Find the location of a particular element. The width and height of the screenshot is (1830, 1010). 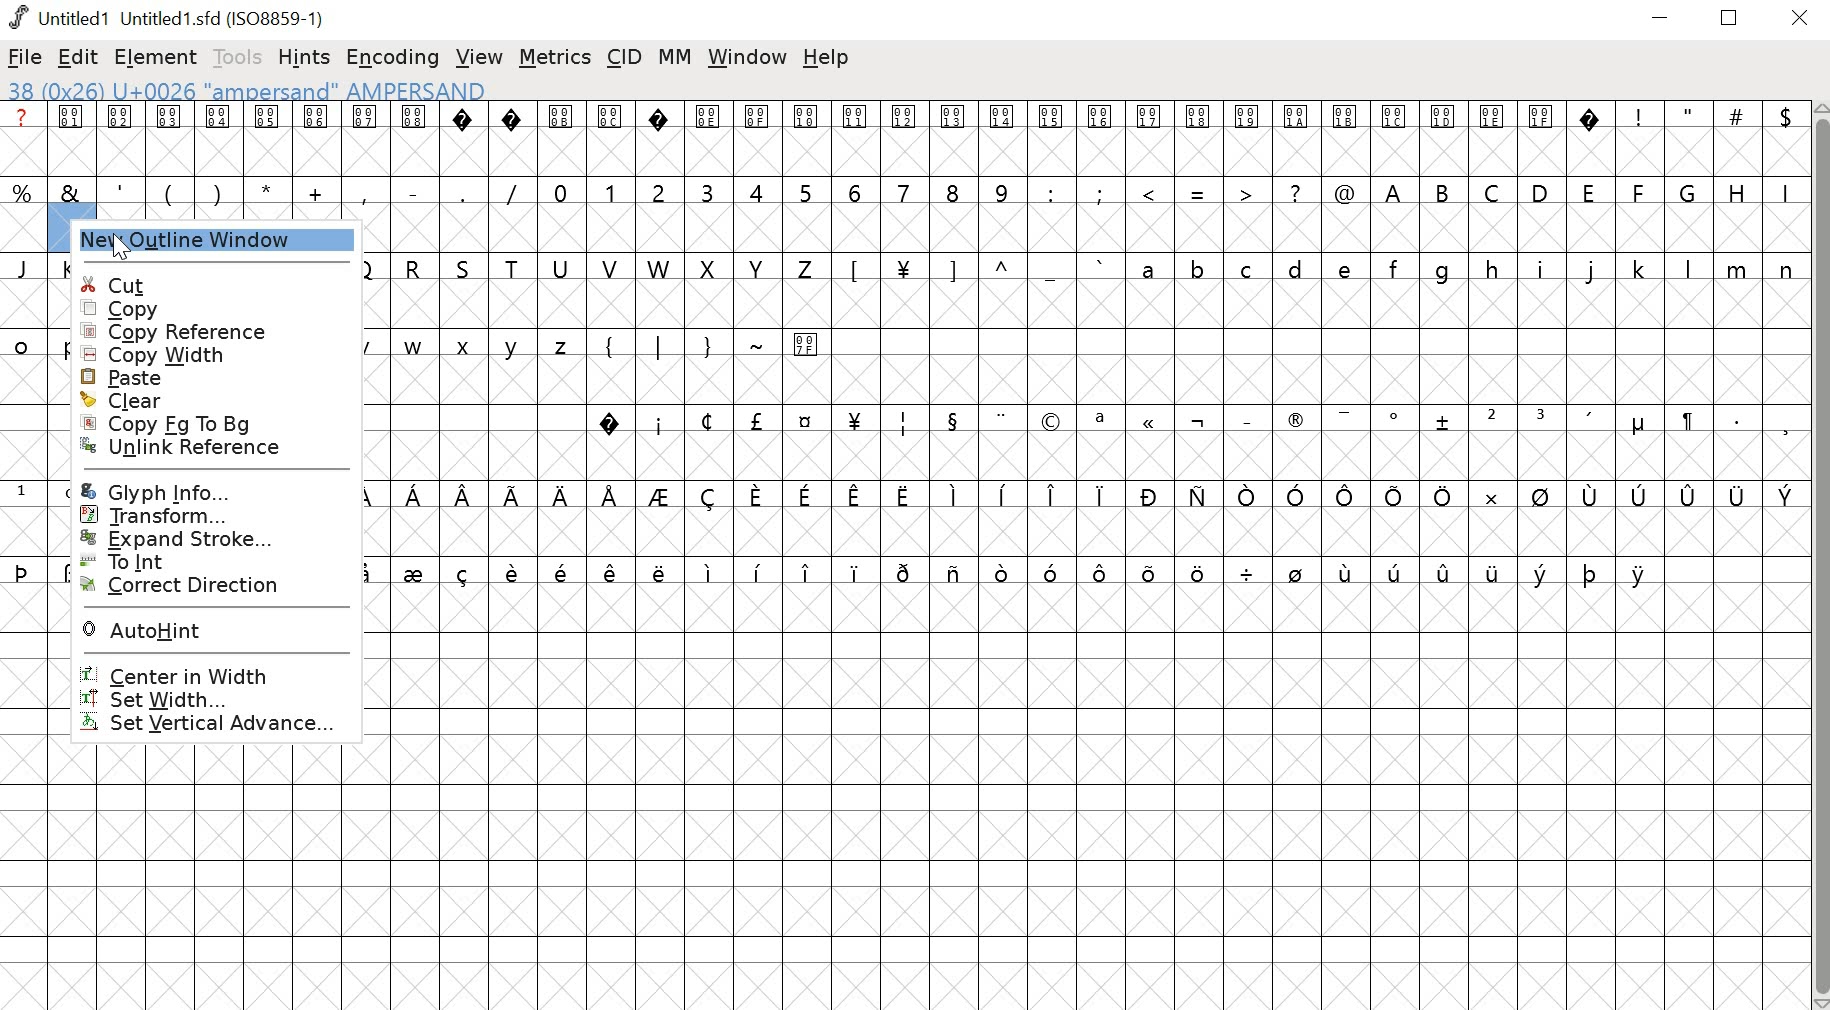

A is located at coordinates (1395, 190).